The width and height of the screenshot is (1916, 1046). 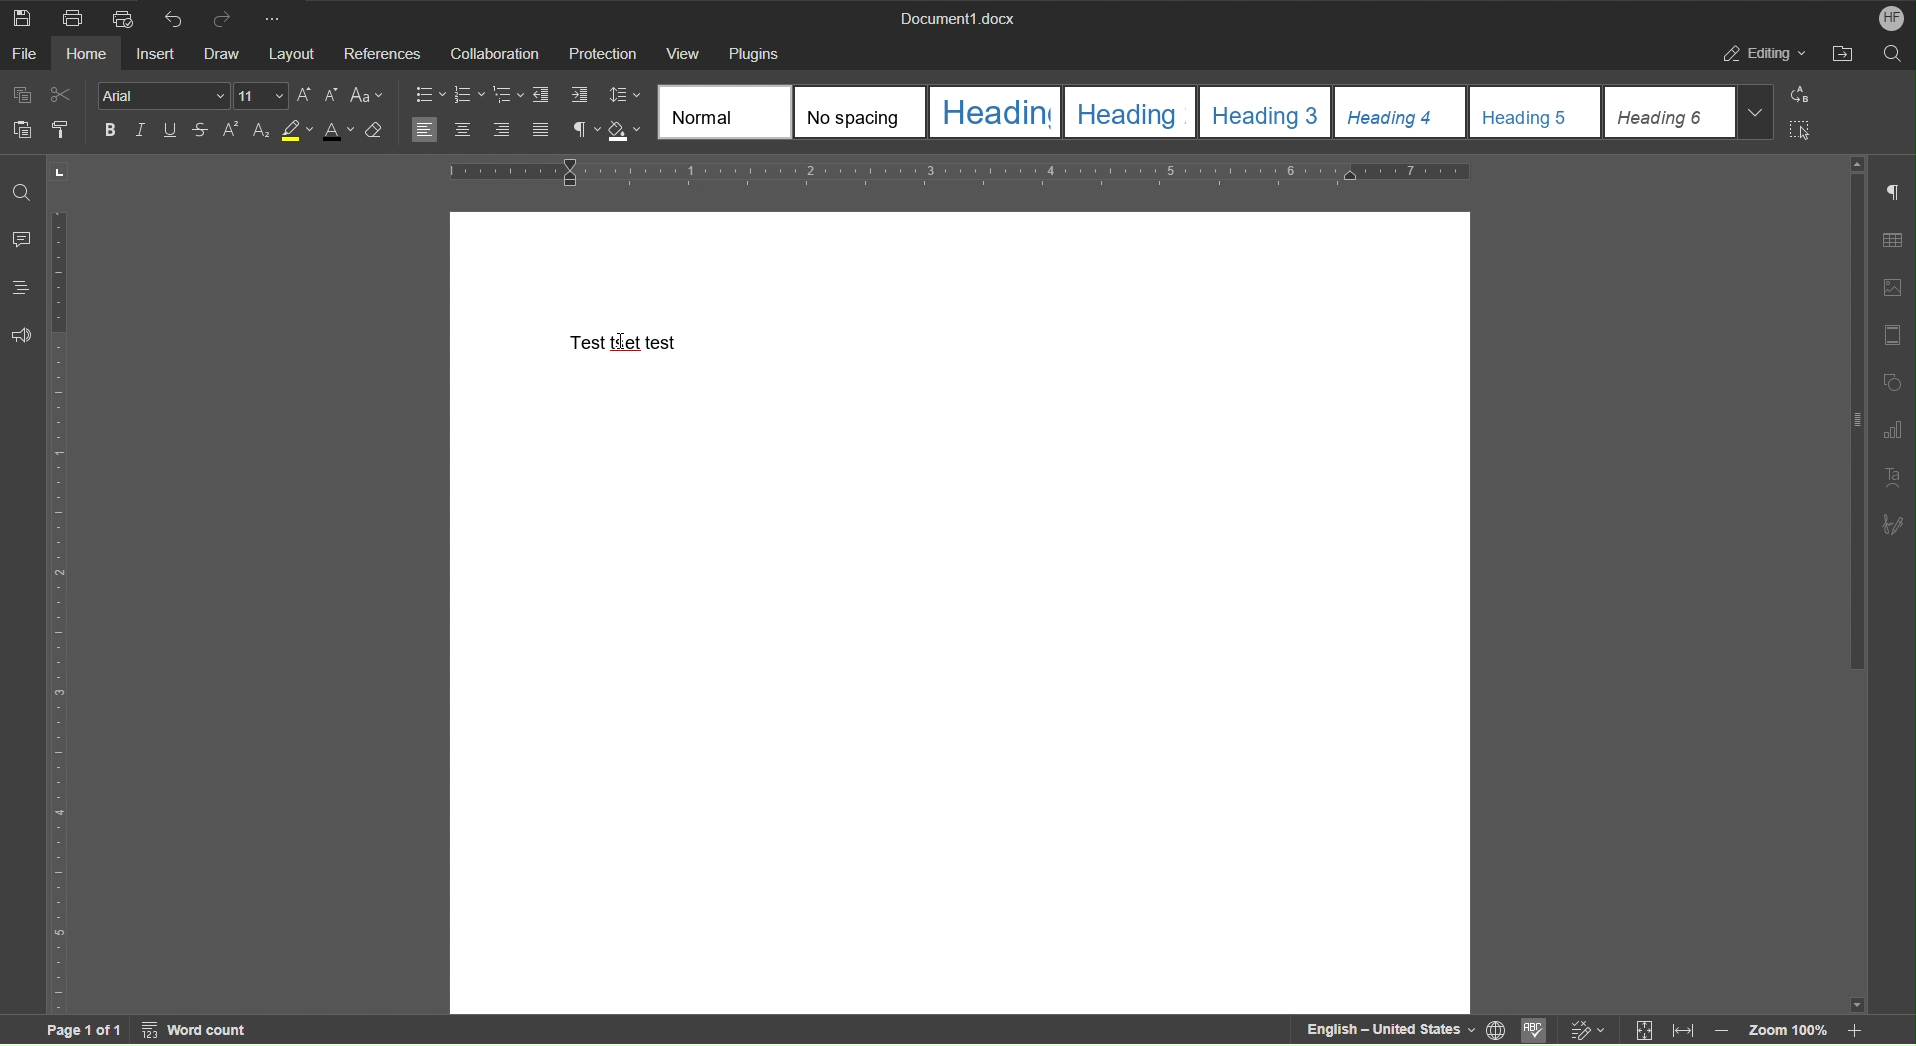 What do you see at coordinates (425, 130) in the screenshot?
I see `Left Align` at bounding box center [425, 130].